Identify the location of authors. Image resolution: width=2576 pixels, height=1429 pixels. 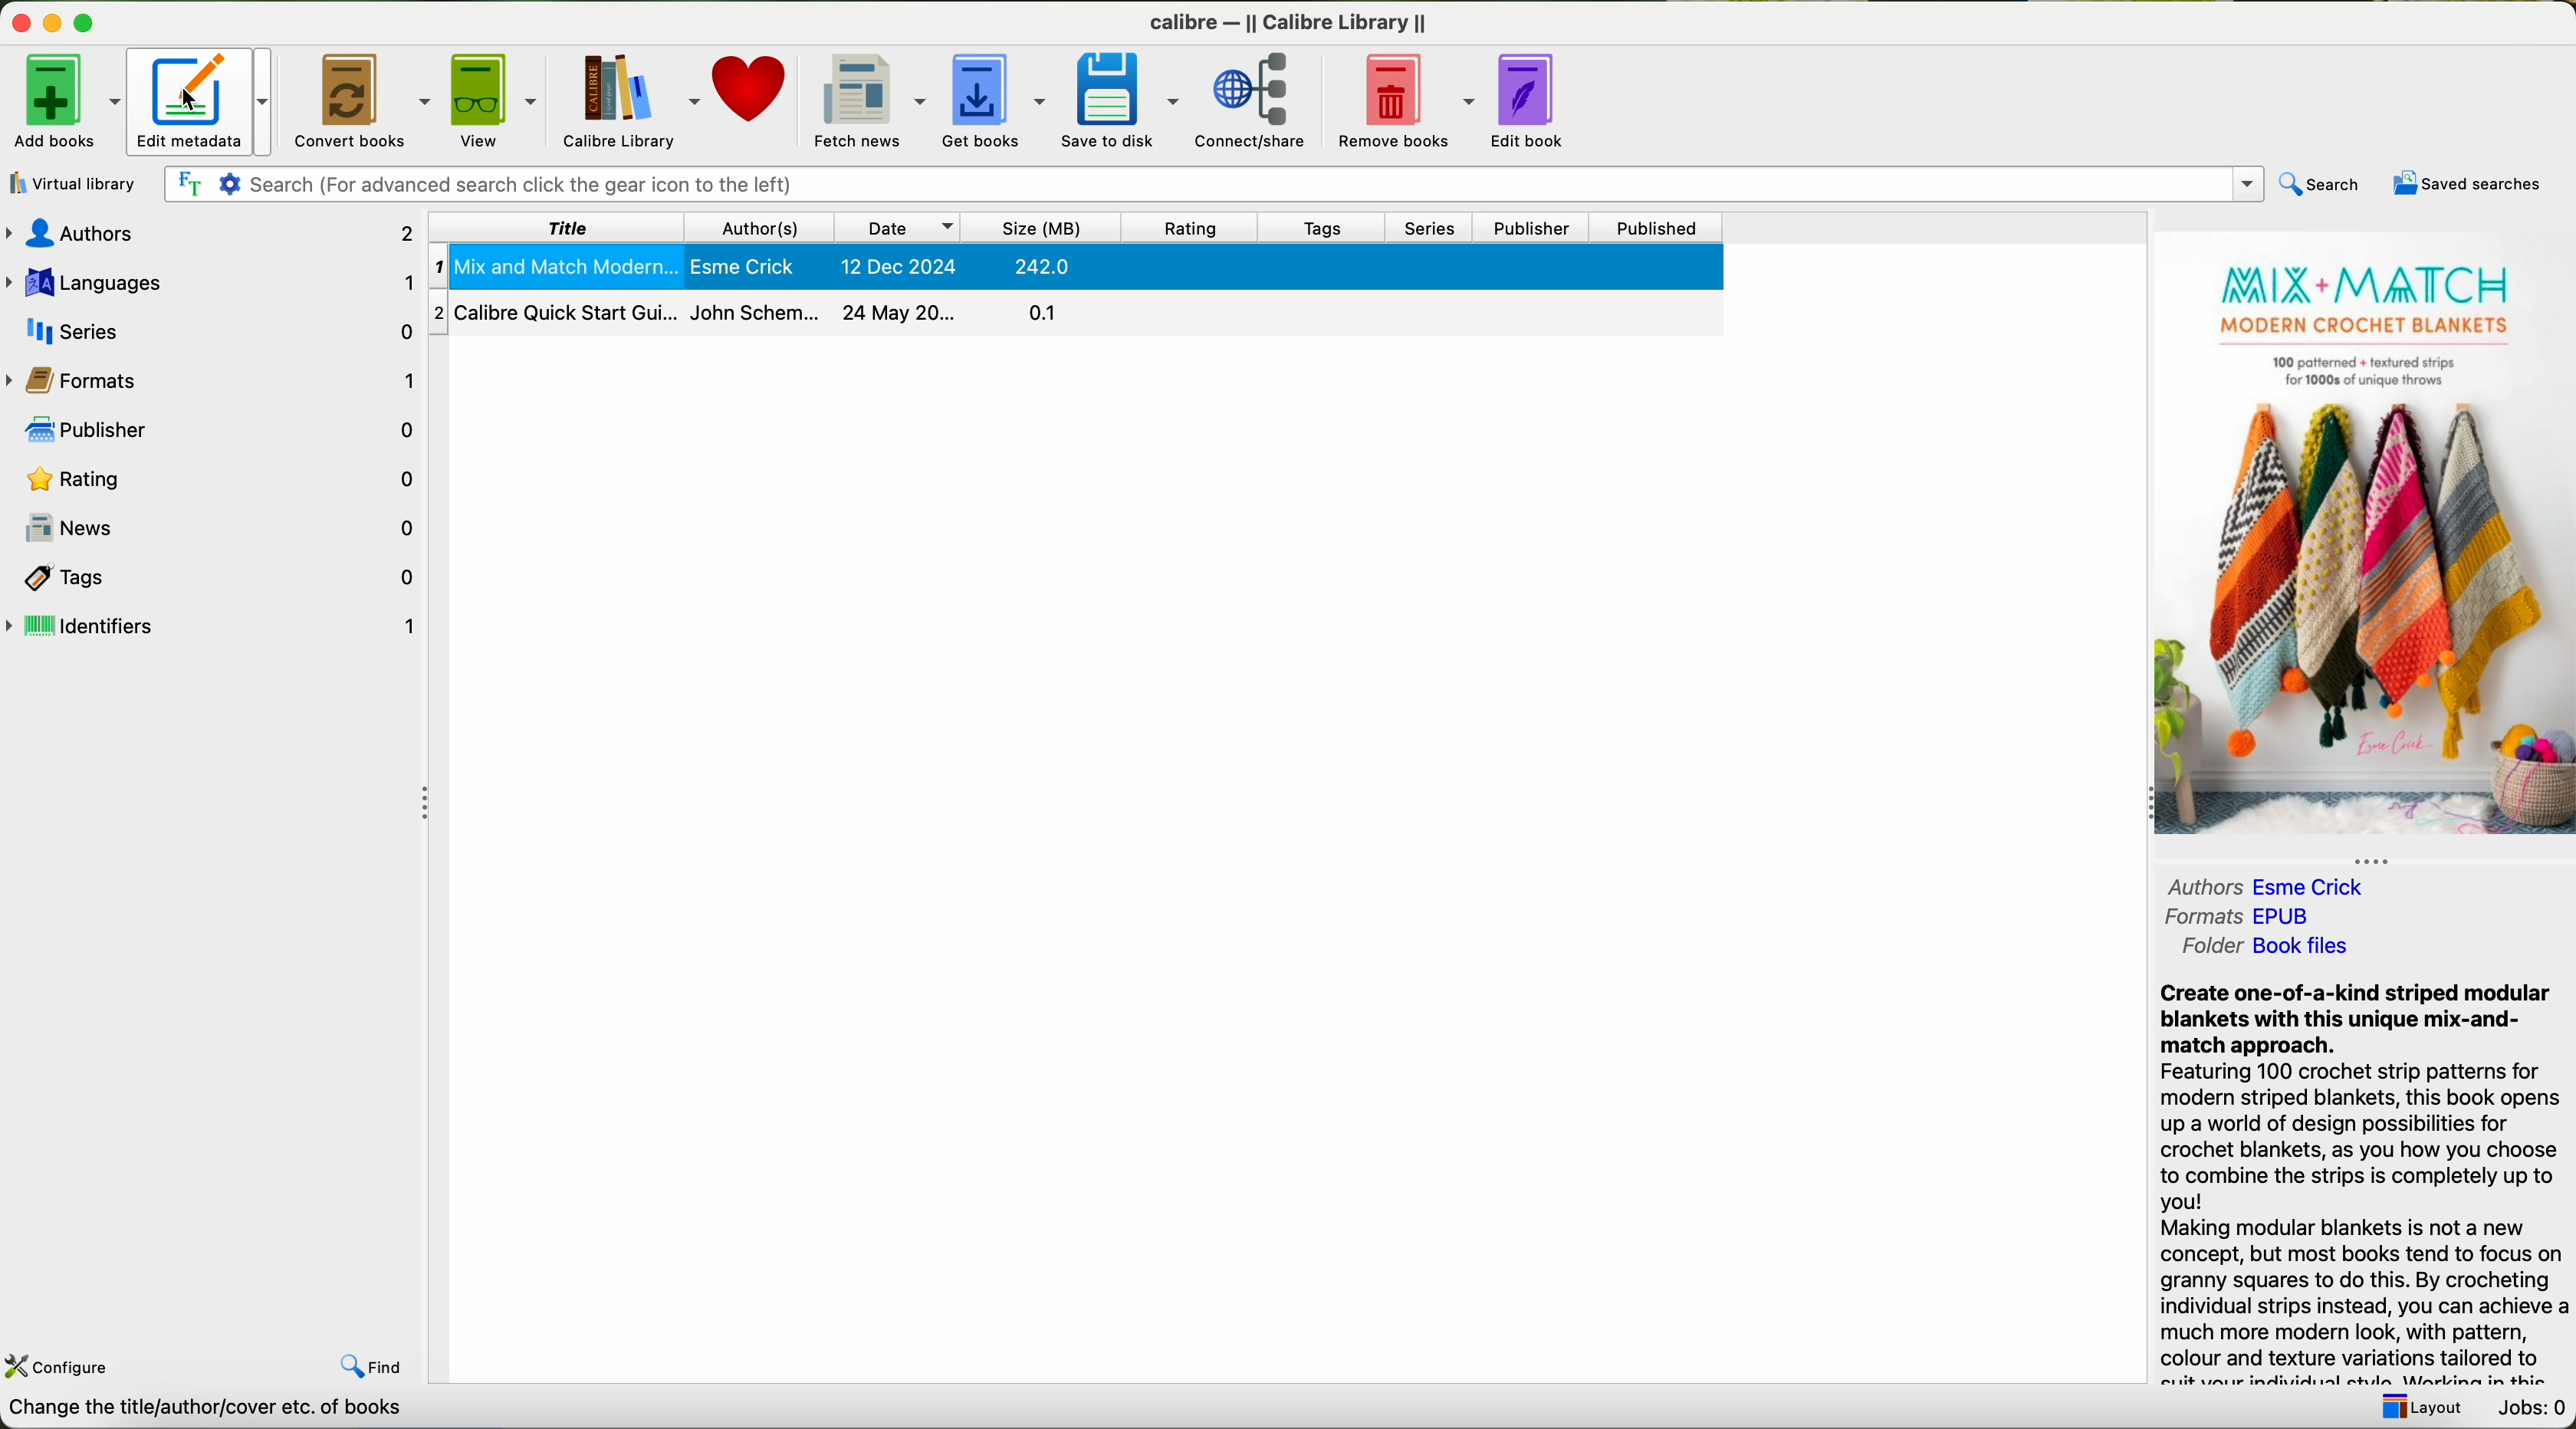
(2273, 888).